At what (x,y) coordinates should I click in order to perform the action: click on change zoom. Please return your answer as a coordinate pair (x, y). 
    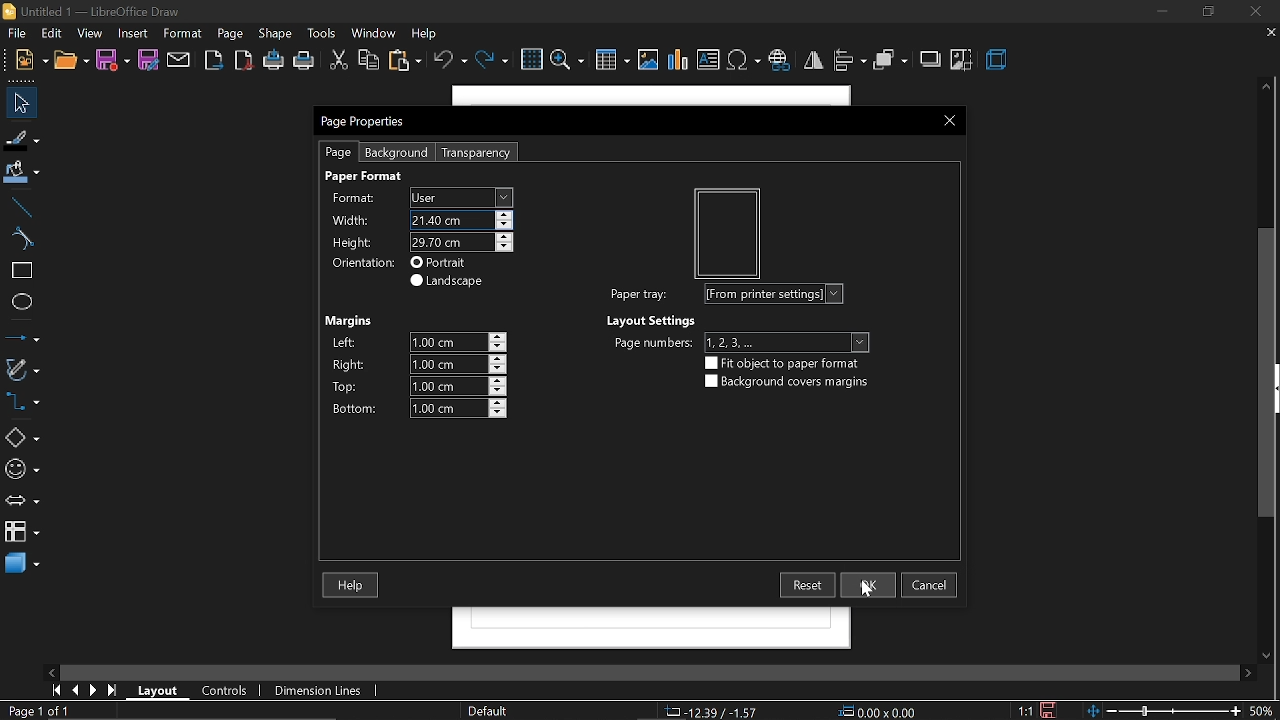
    Looking at the image, I should click on (1165, 709).